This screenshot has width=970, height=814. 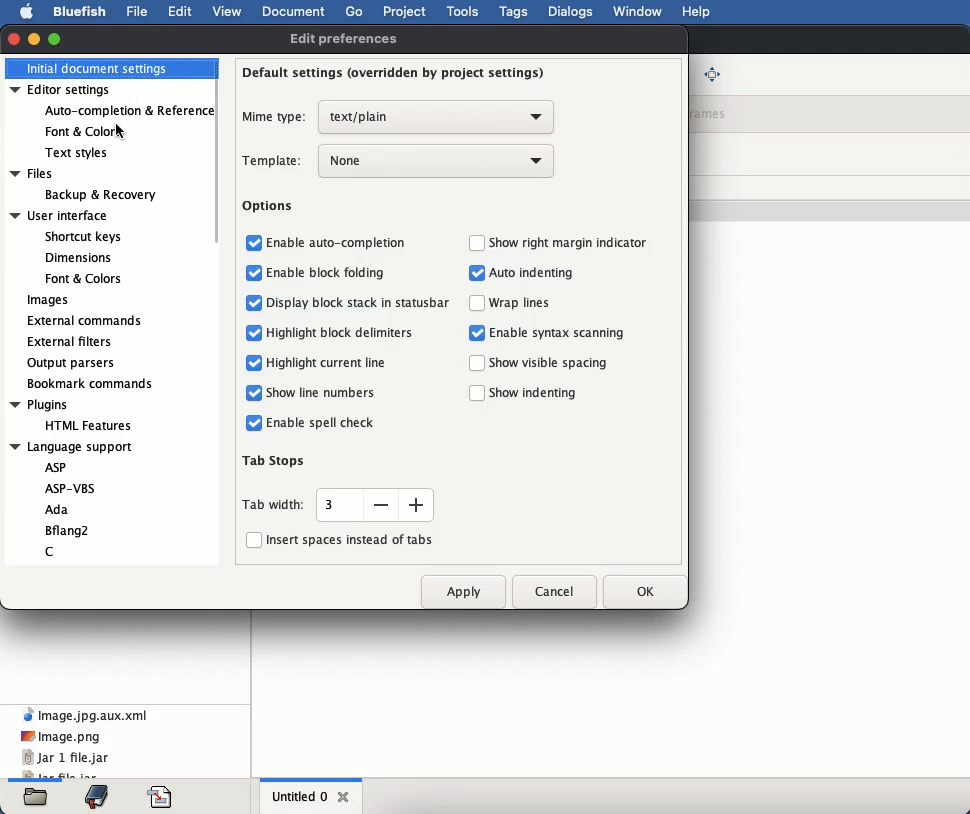 What do you see at coordinates (275, 118) in the screenshot?
I see `mime type` at bounding box center [275, 118].